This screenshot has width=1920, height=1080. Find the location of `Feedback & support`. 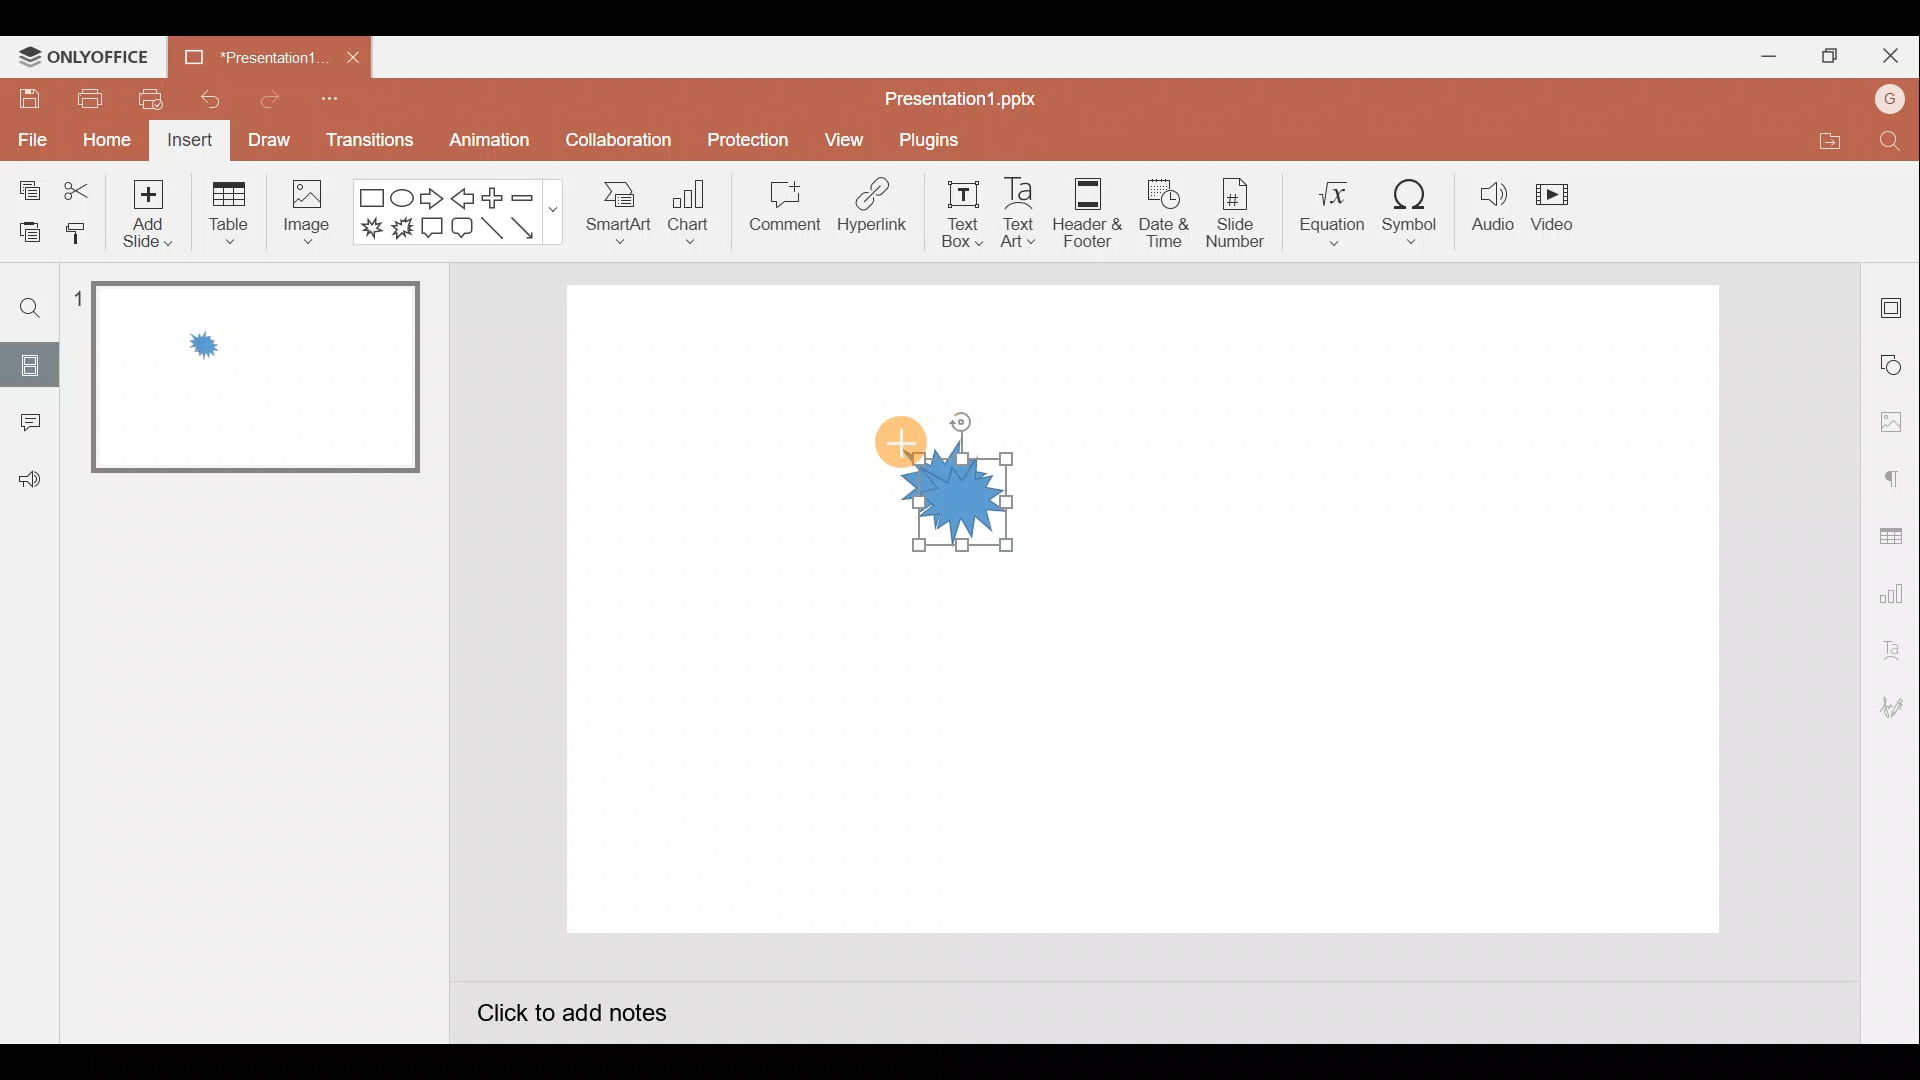

Feedback & support is located at coordinates (29, 481).